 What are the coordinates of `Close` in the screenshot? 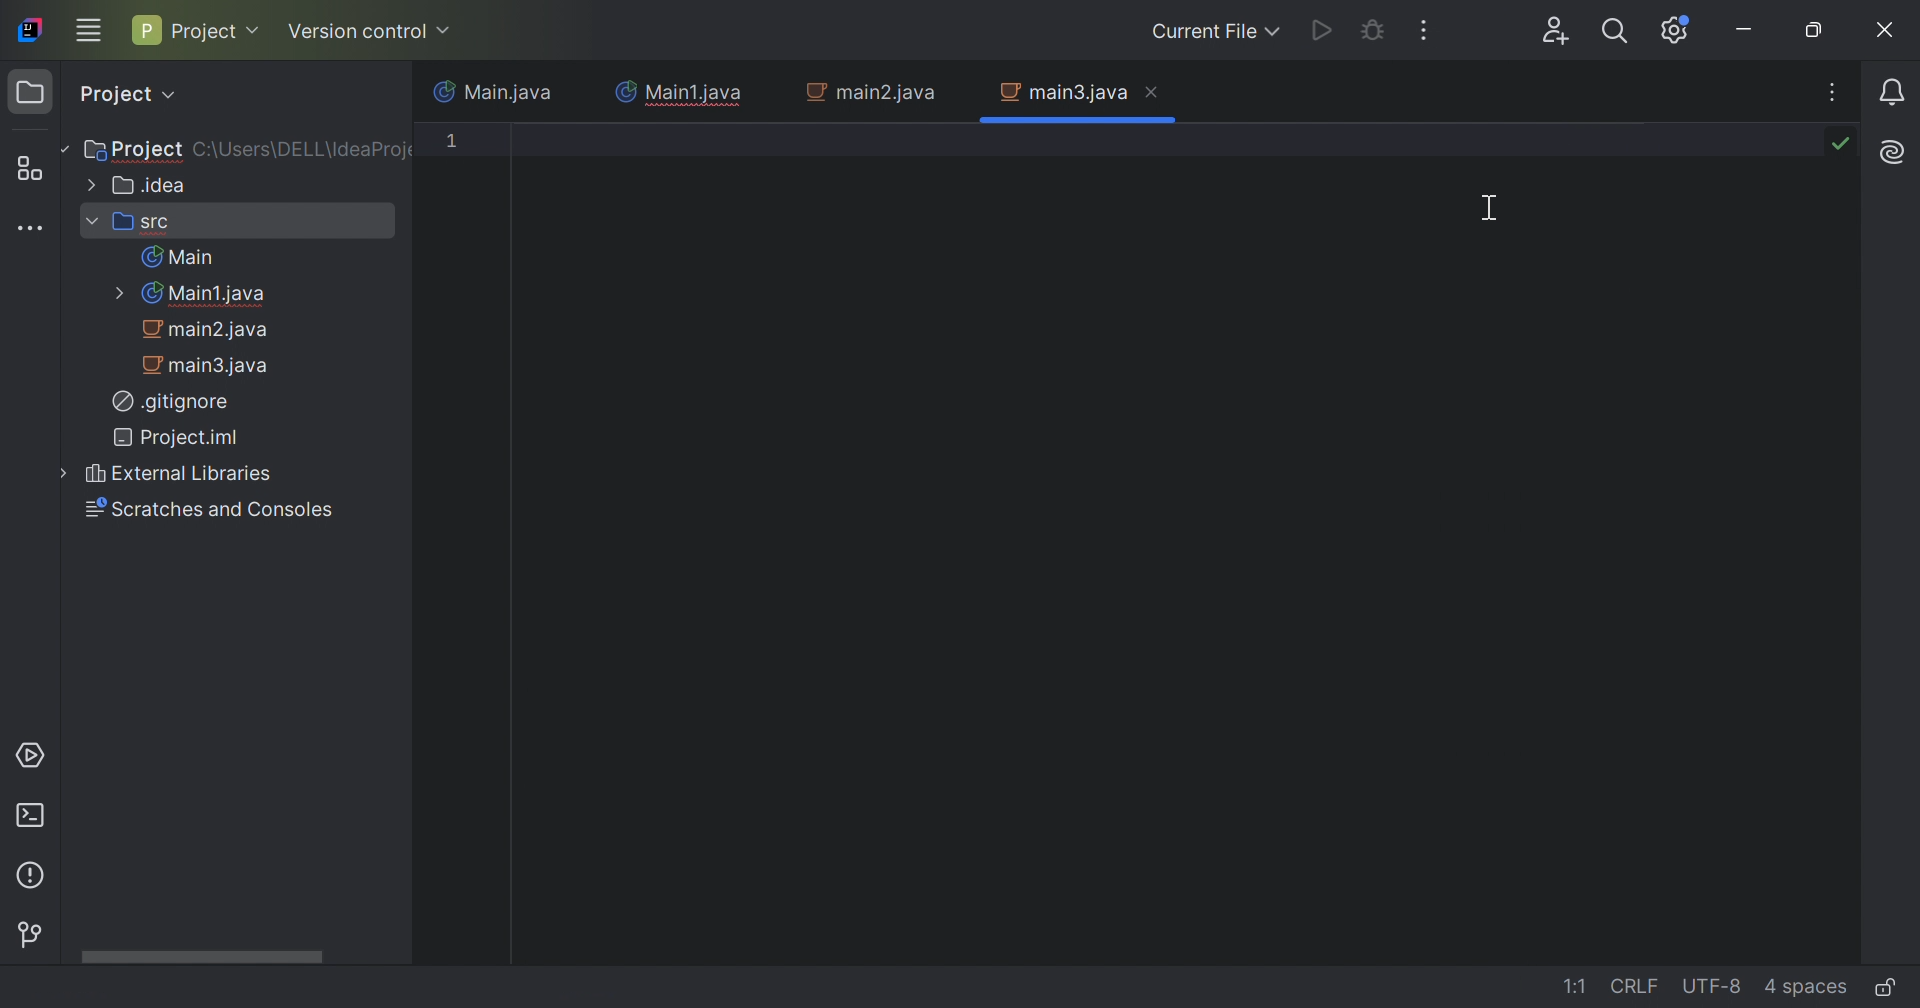 It's located at (1891, 30).